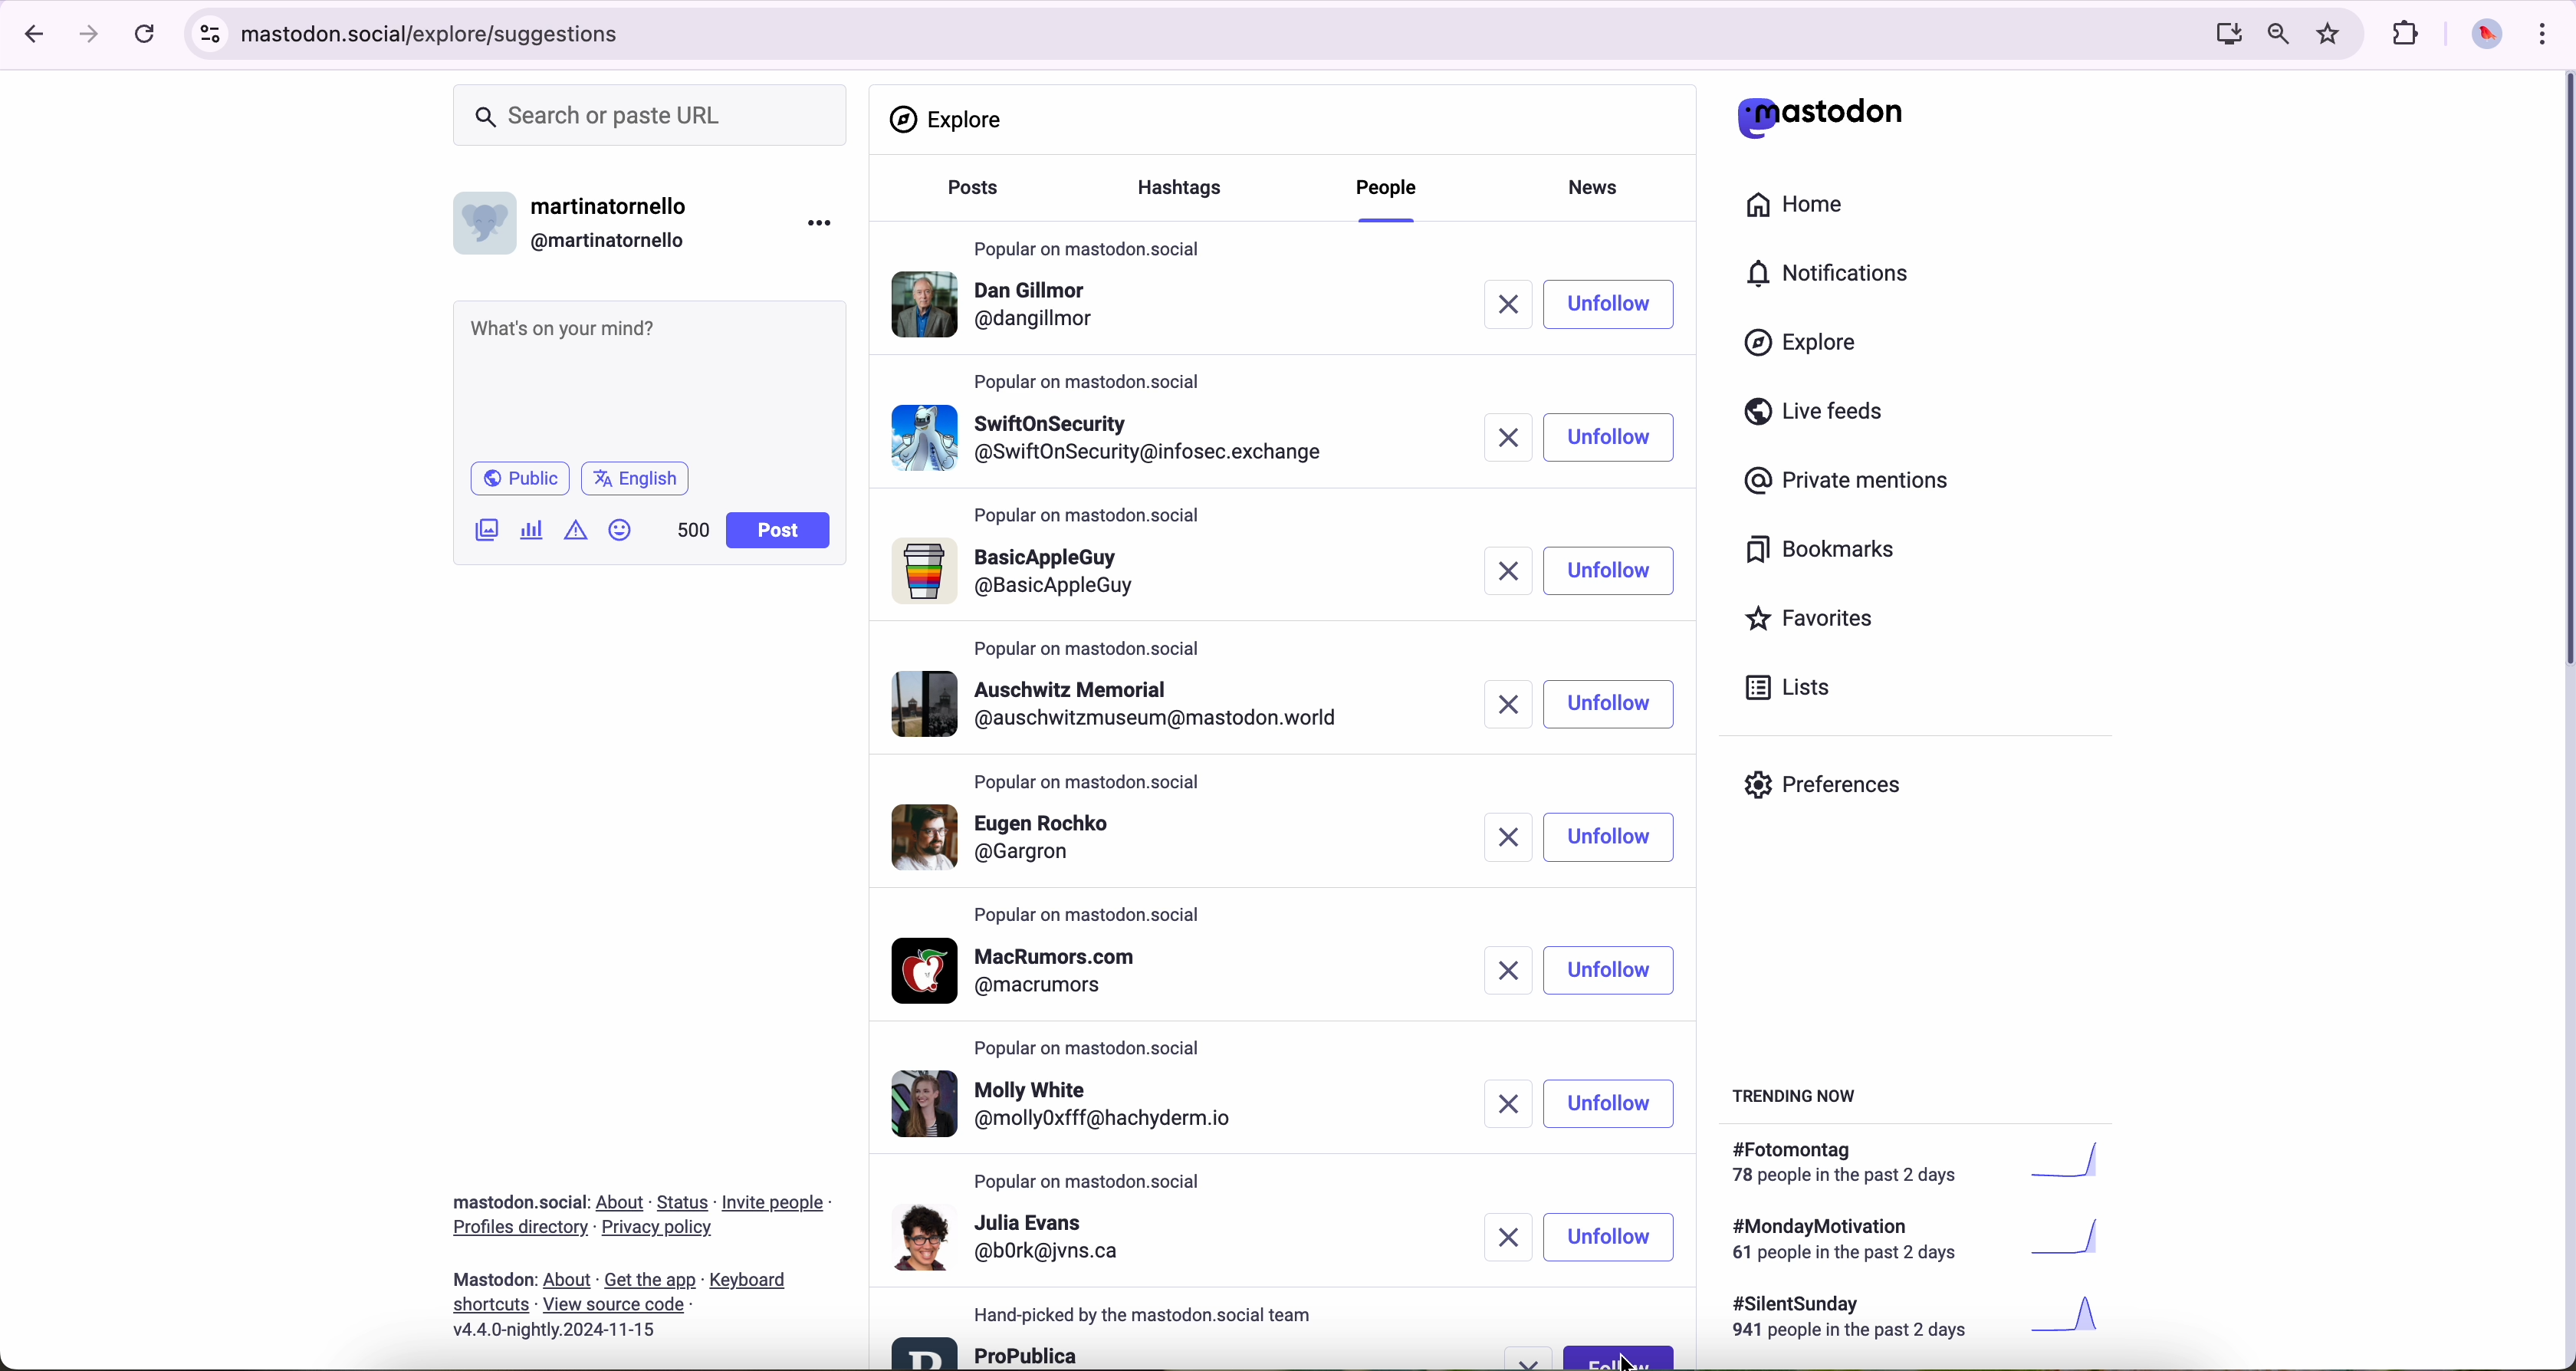 The height and width of the screenshot is (1371, 2576). I want to click on follow, so click(1619, 438).